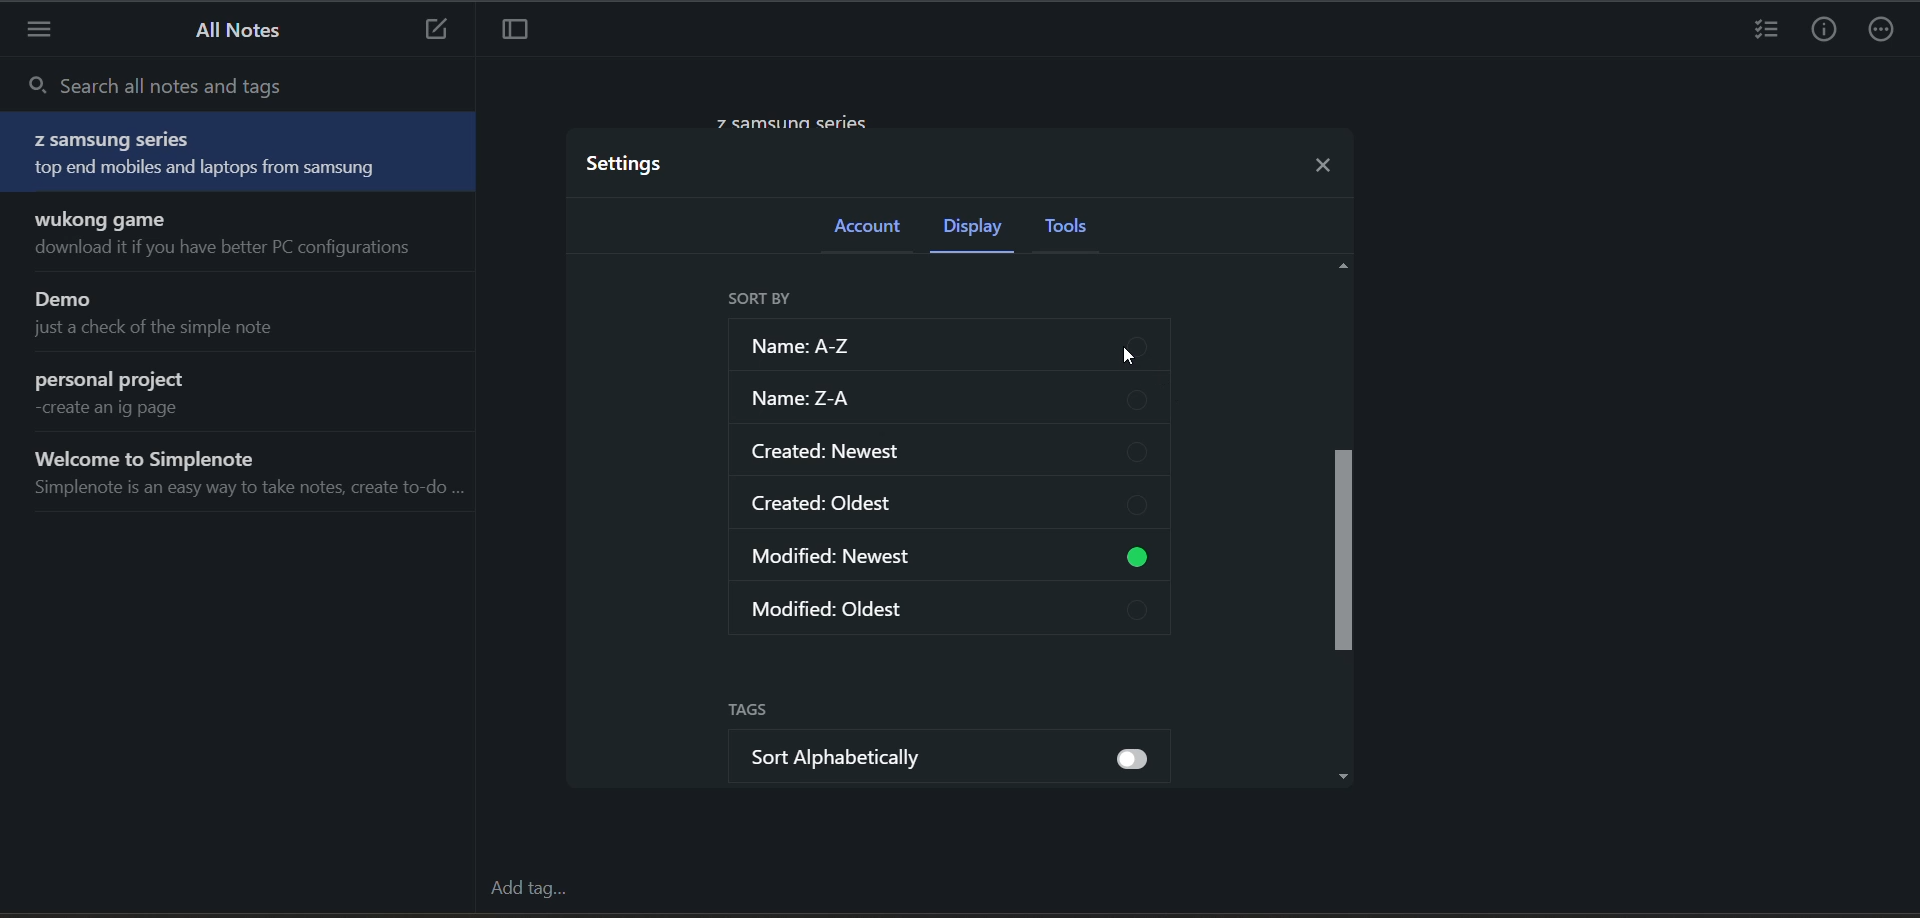 This screenshot has width=1920, height=918. Describe the element at coordinates (634, 165) in the screenshot. I see `settings` at that location.